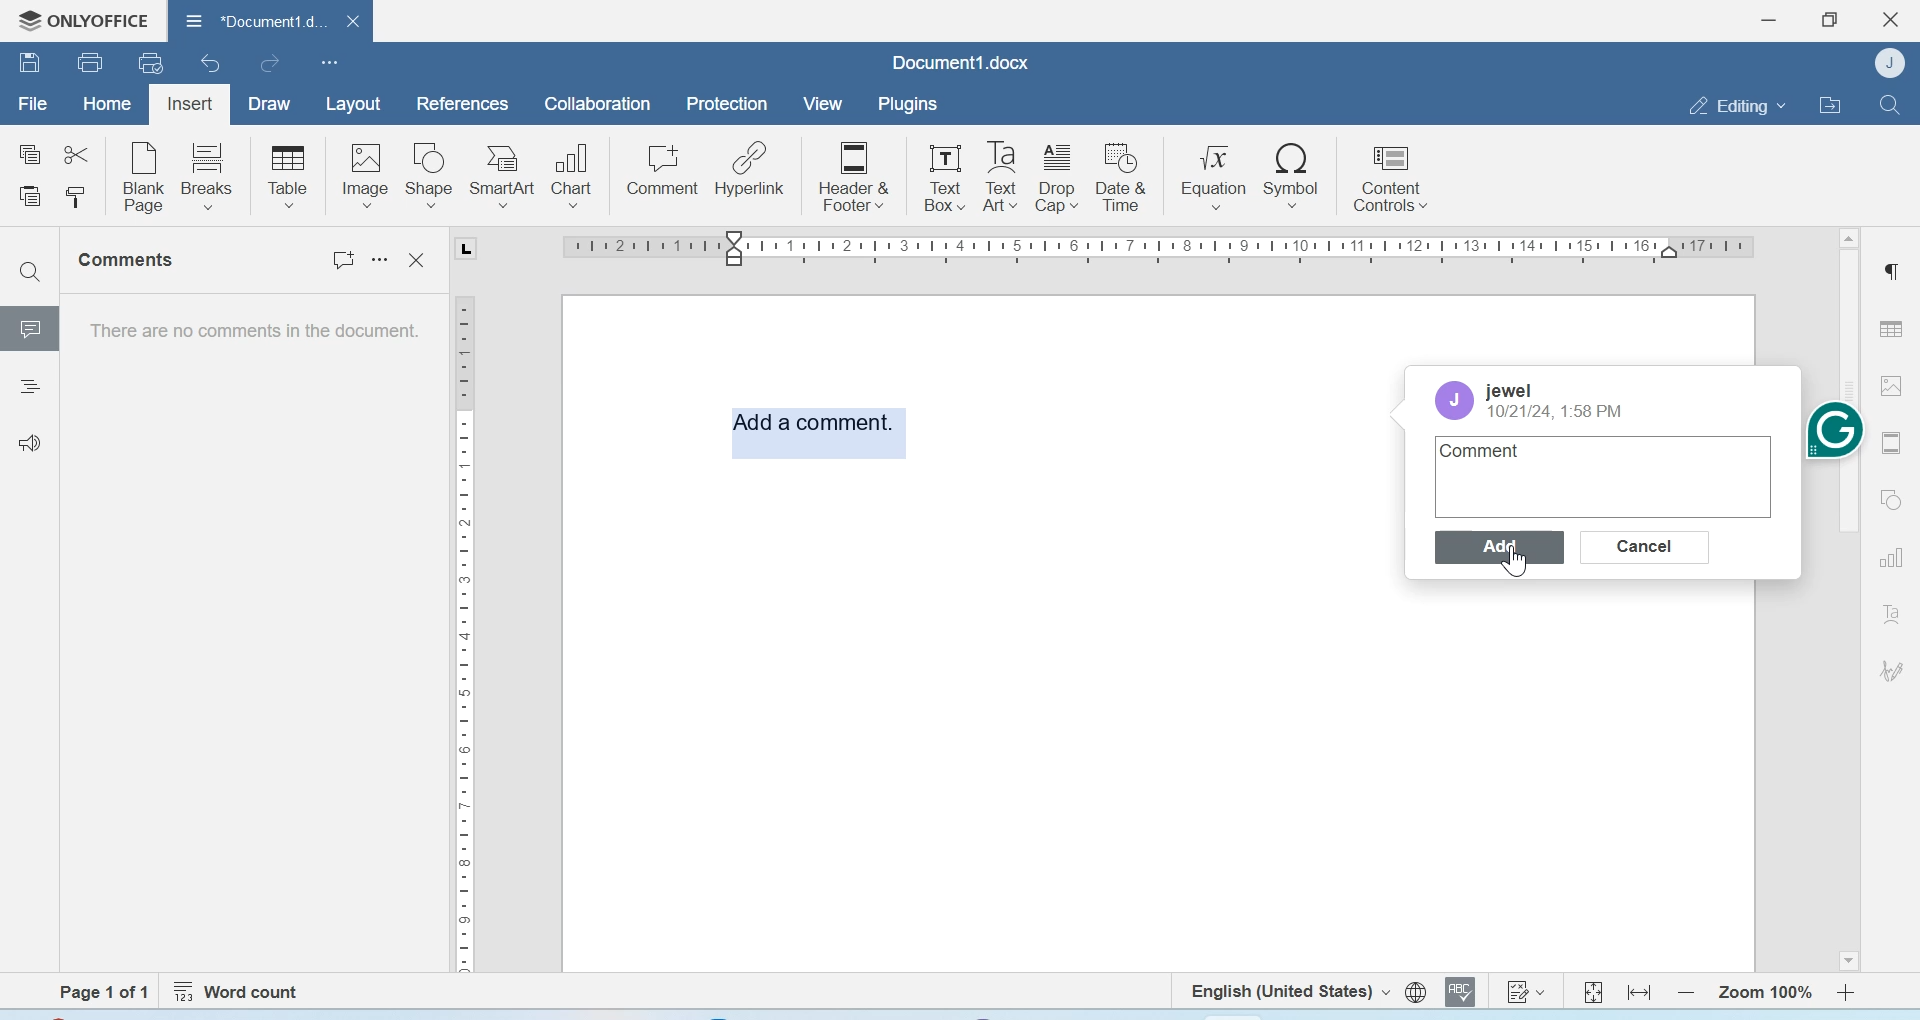 This screenshot has height=1020, width=1920. Describe the element at coordinates (337, 263) in the screenshot. I see `Comments button` at that location.